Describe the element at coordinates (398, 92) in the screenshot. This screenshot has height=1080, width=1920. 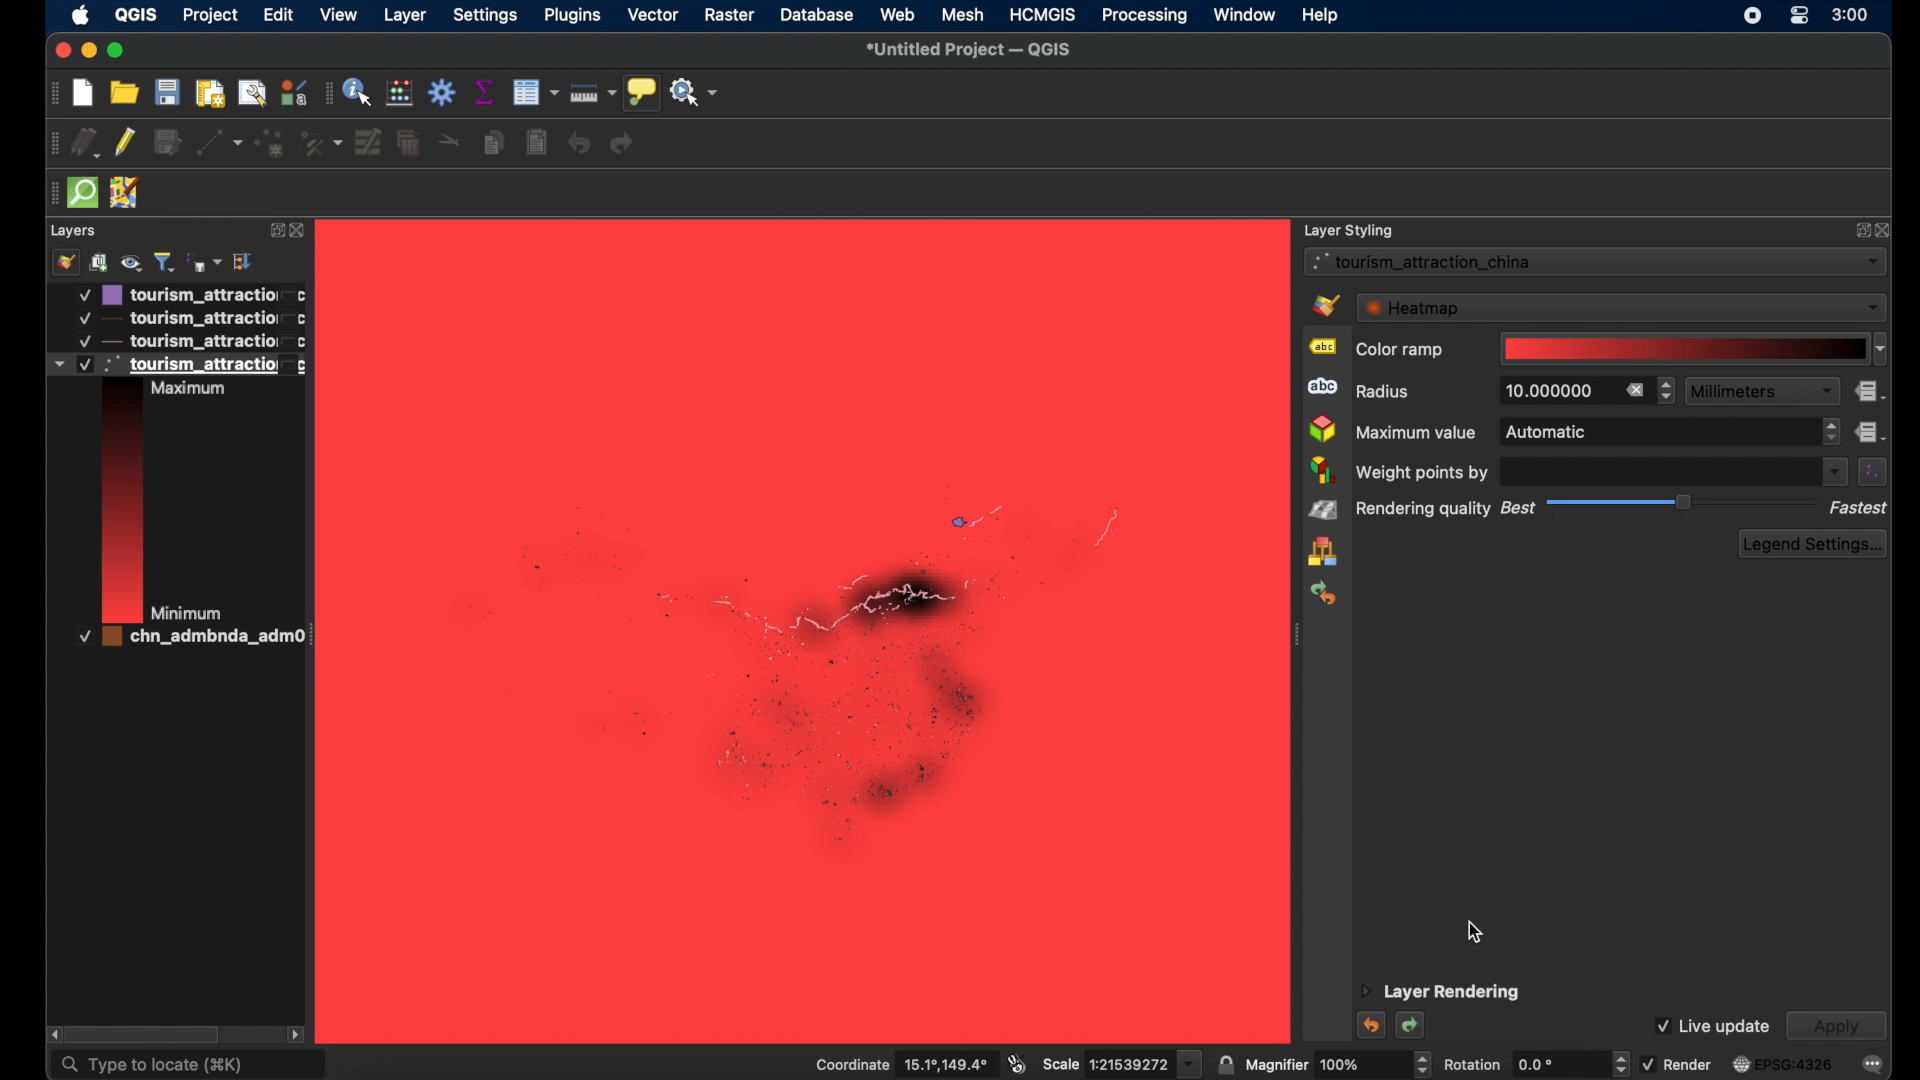
I see `open field calculator` at that location.